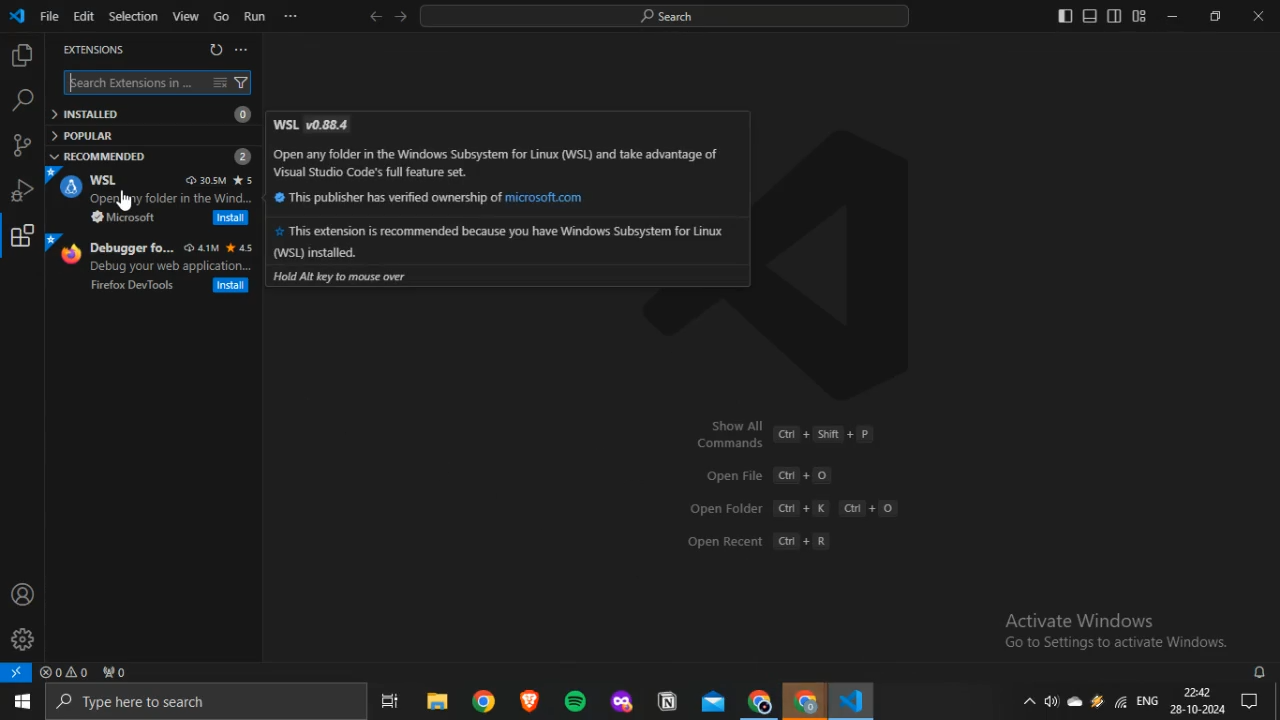  Describe the element at coordinates (1215, 15) in the screenshot. I see `restore` at that location.